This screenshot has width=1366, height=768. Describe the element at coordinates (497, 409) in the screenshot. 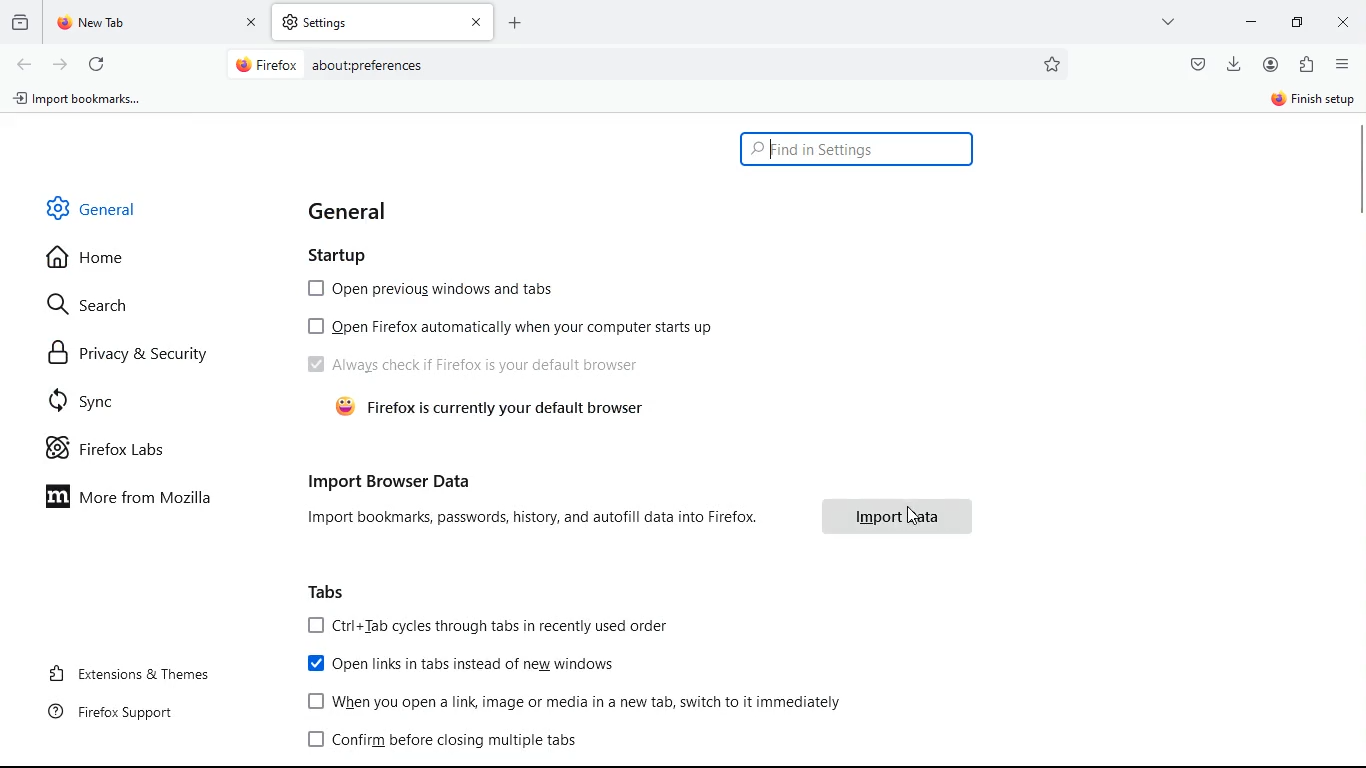

I see `fitefox is currently you default browser` at that location.